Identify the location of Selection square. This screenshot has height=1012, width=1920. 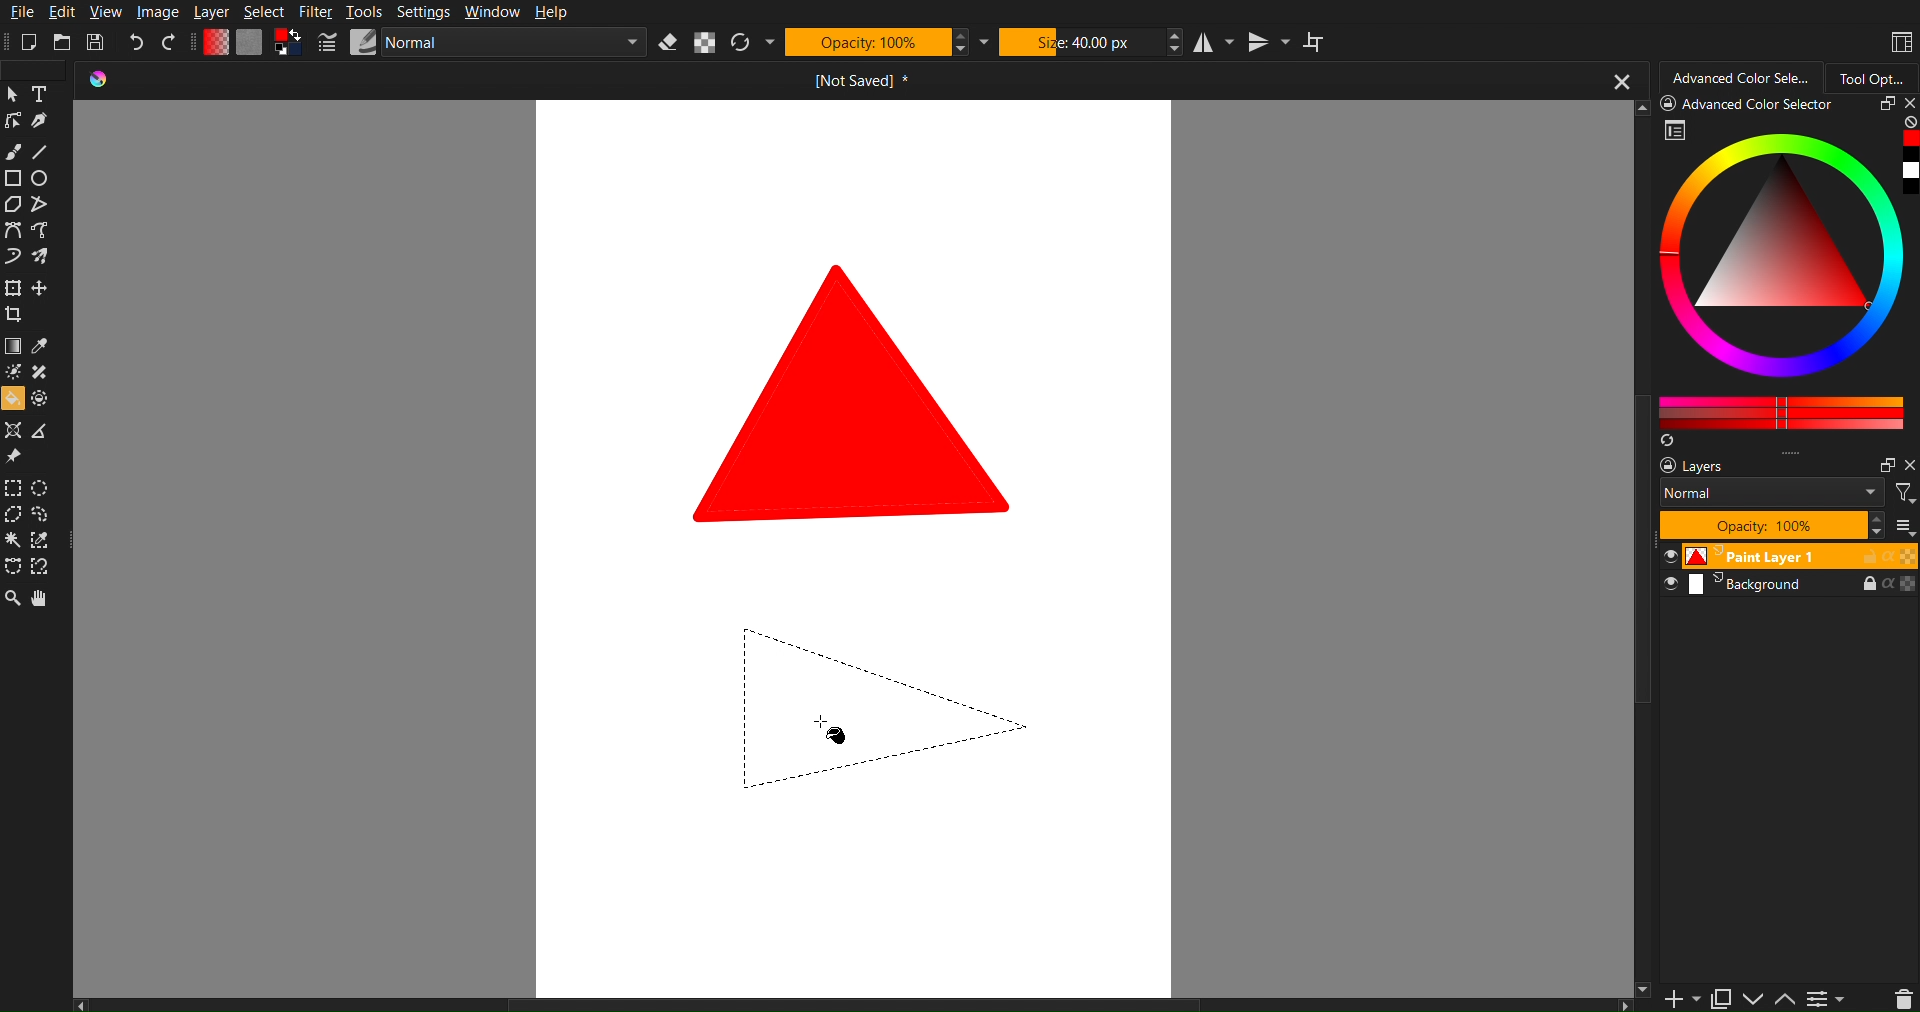
(12, 488).